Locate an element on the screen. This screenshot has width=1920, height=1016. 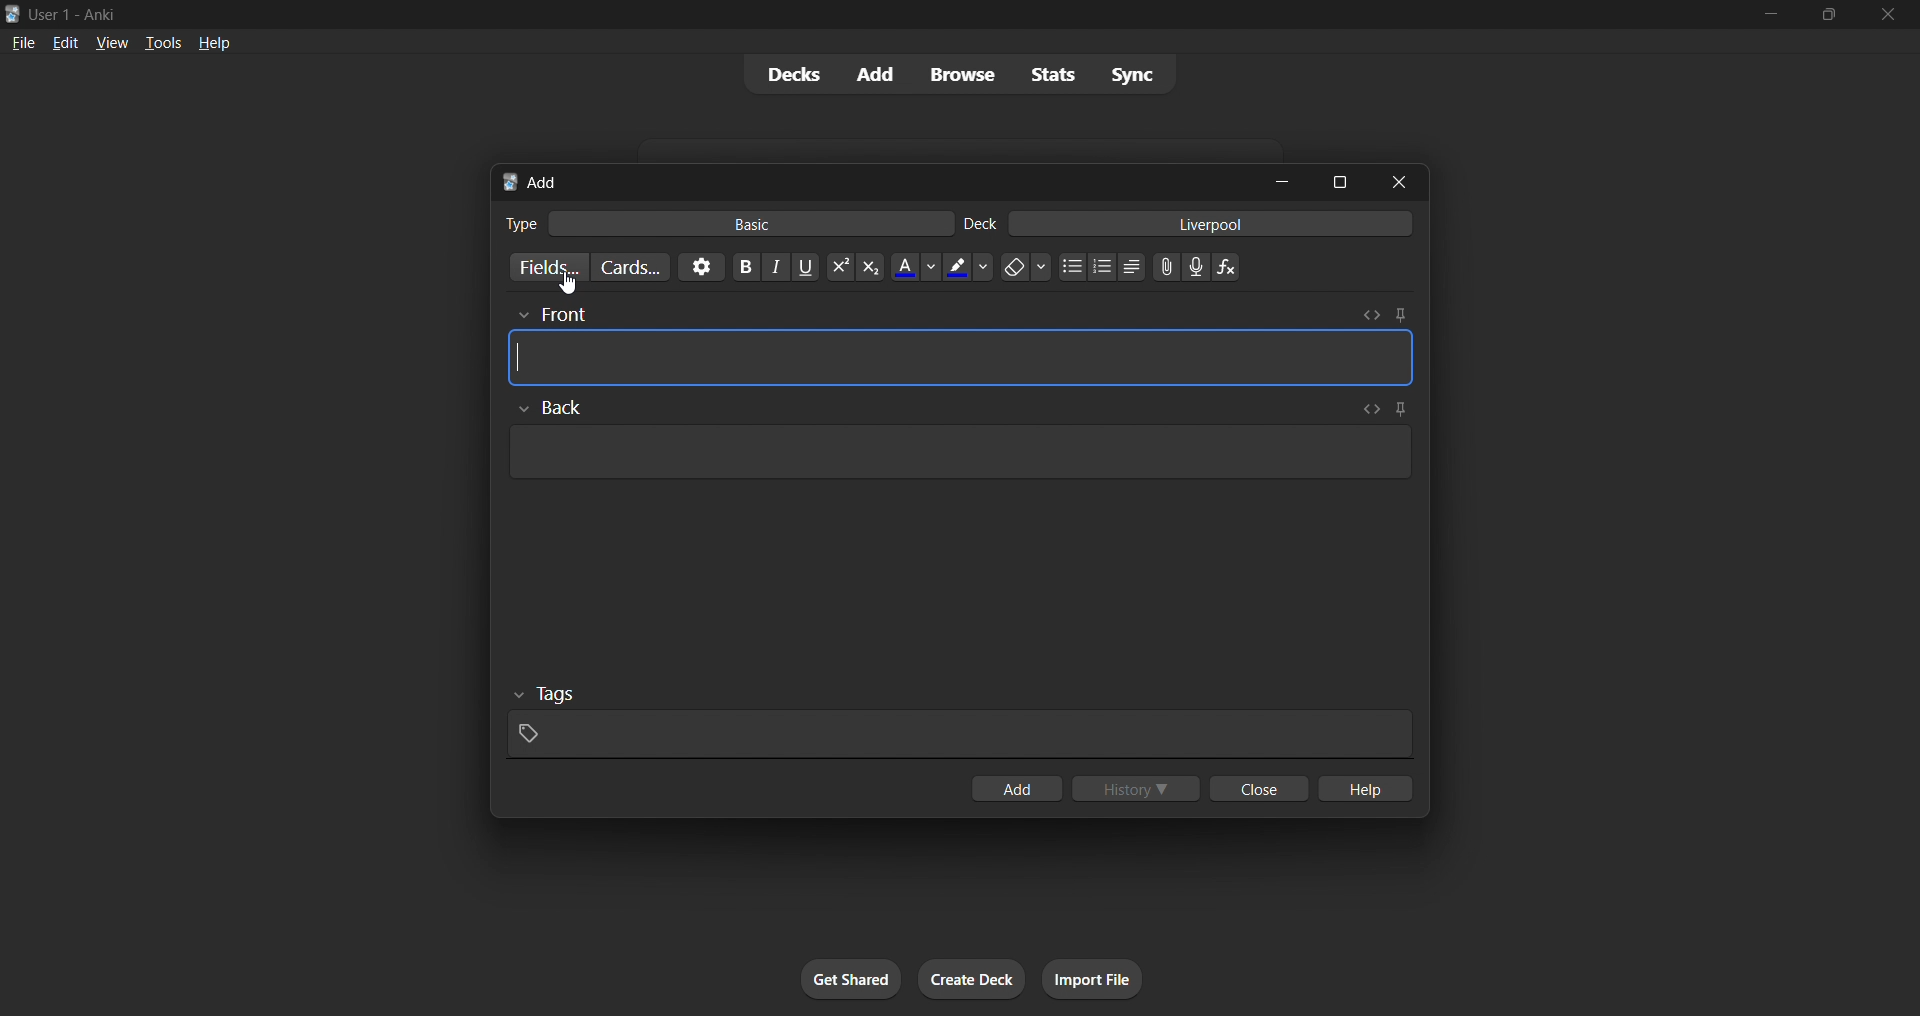
close is located at coordinates (1399, 182).